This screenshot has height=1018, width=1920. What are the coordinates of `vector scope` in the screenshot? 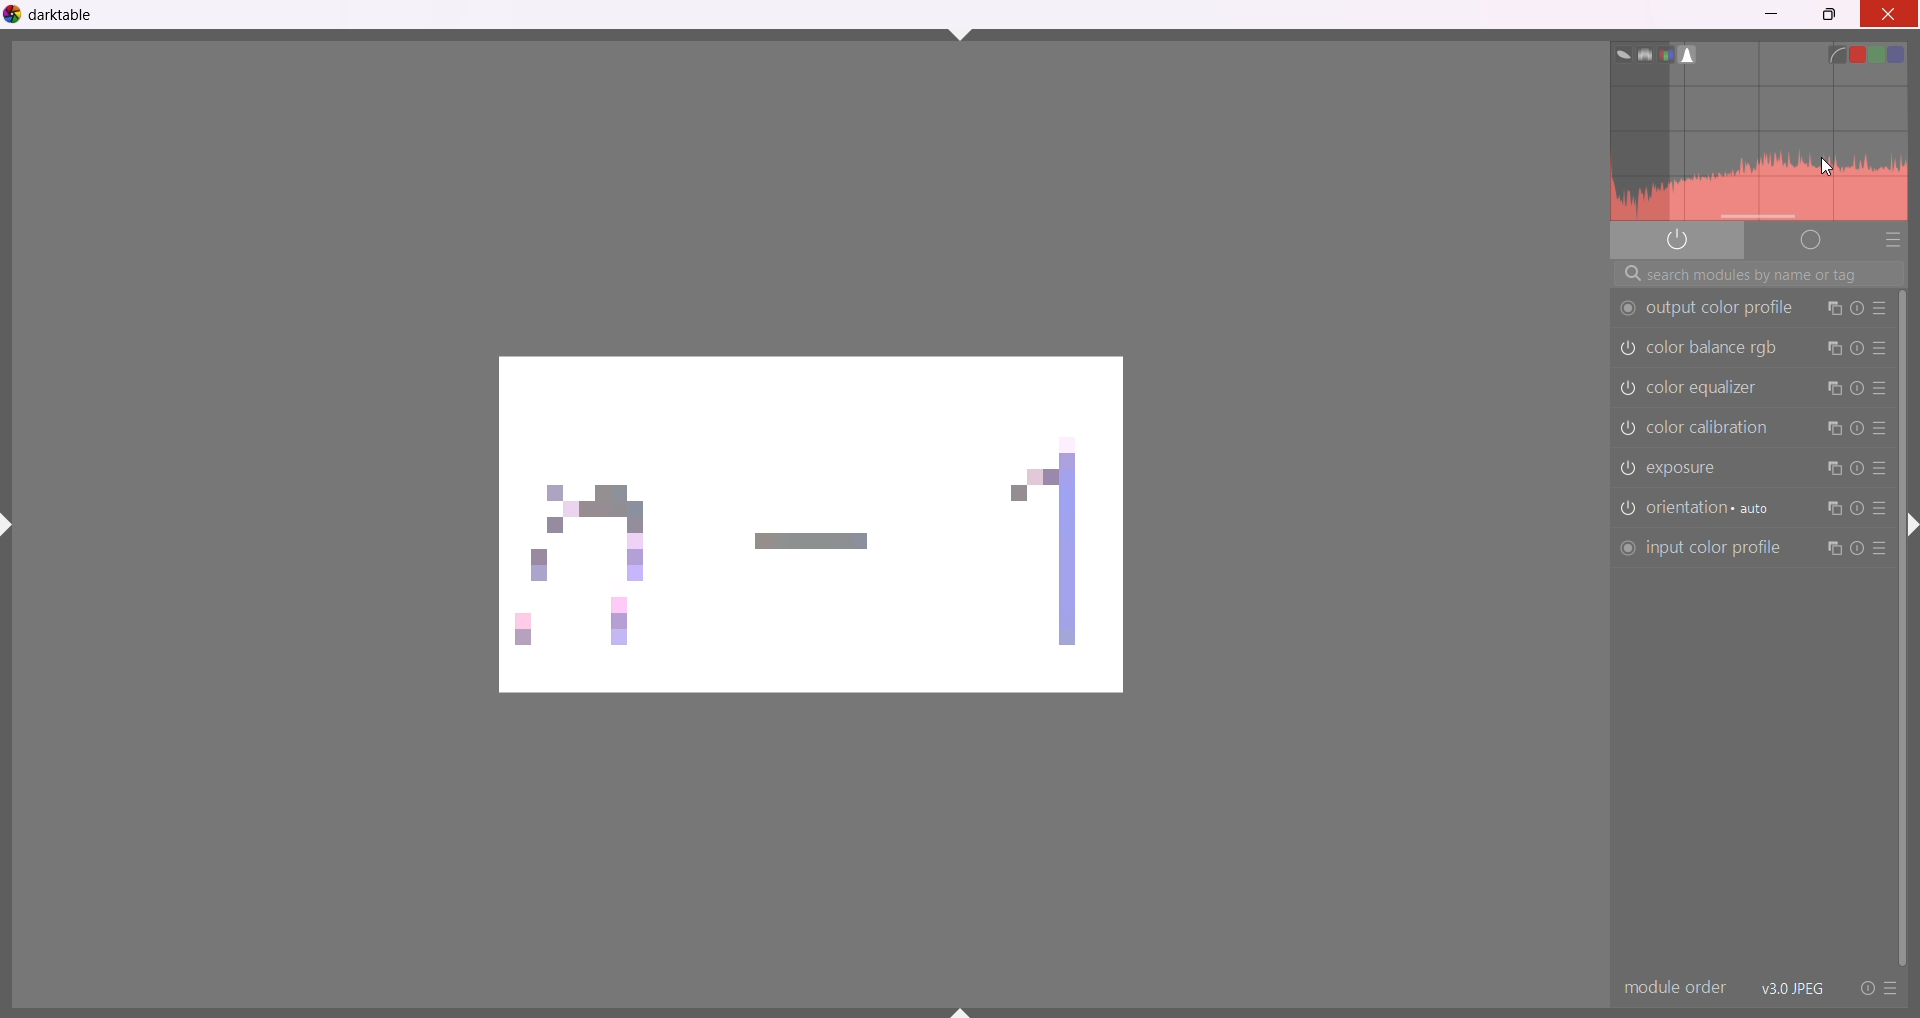 It's located at (1616, 52).